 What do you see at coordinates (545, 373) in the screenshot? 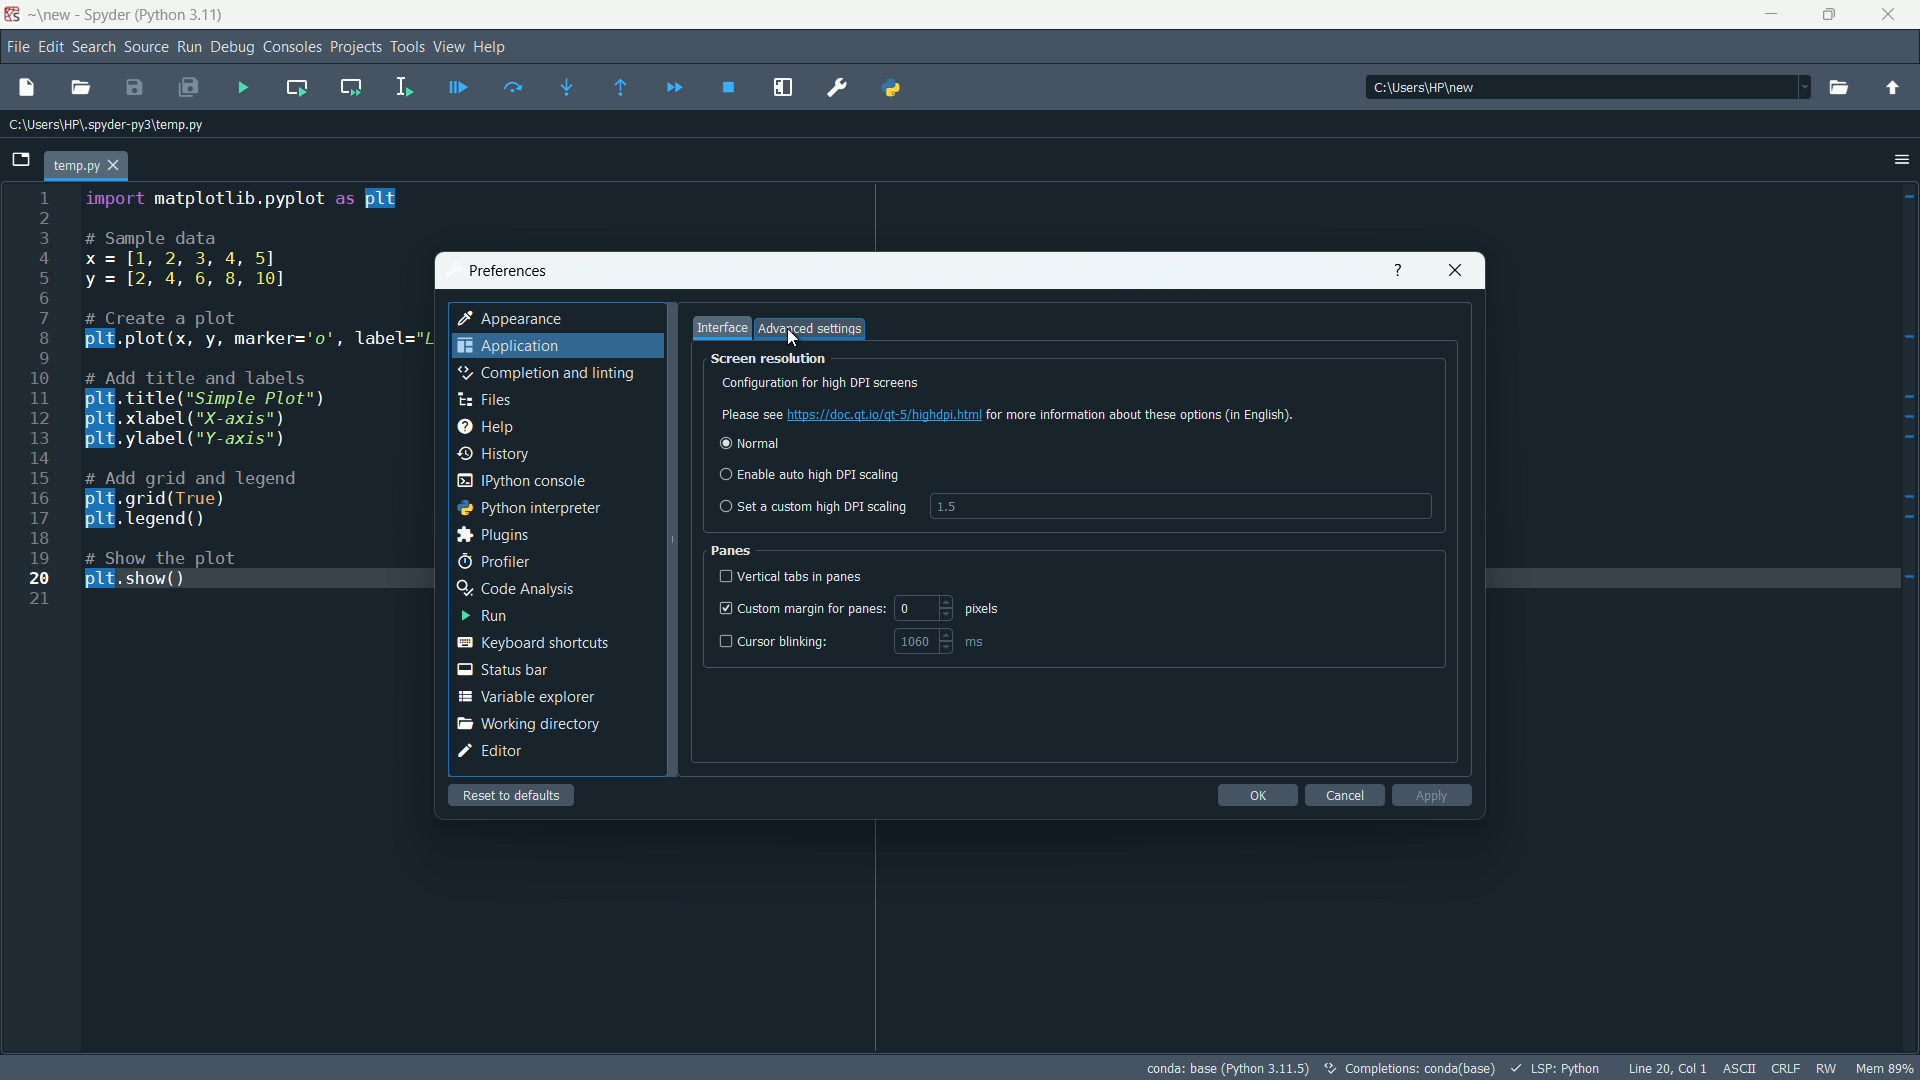
I see `completion and linting` at bounding box center [545, 373].